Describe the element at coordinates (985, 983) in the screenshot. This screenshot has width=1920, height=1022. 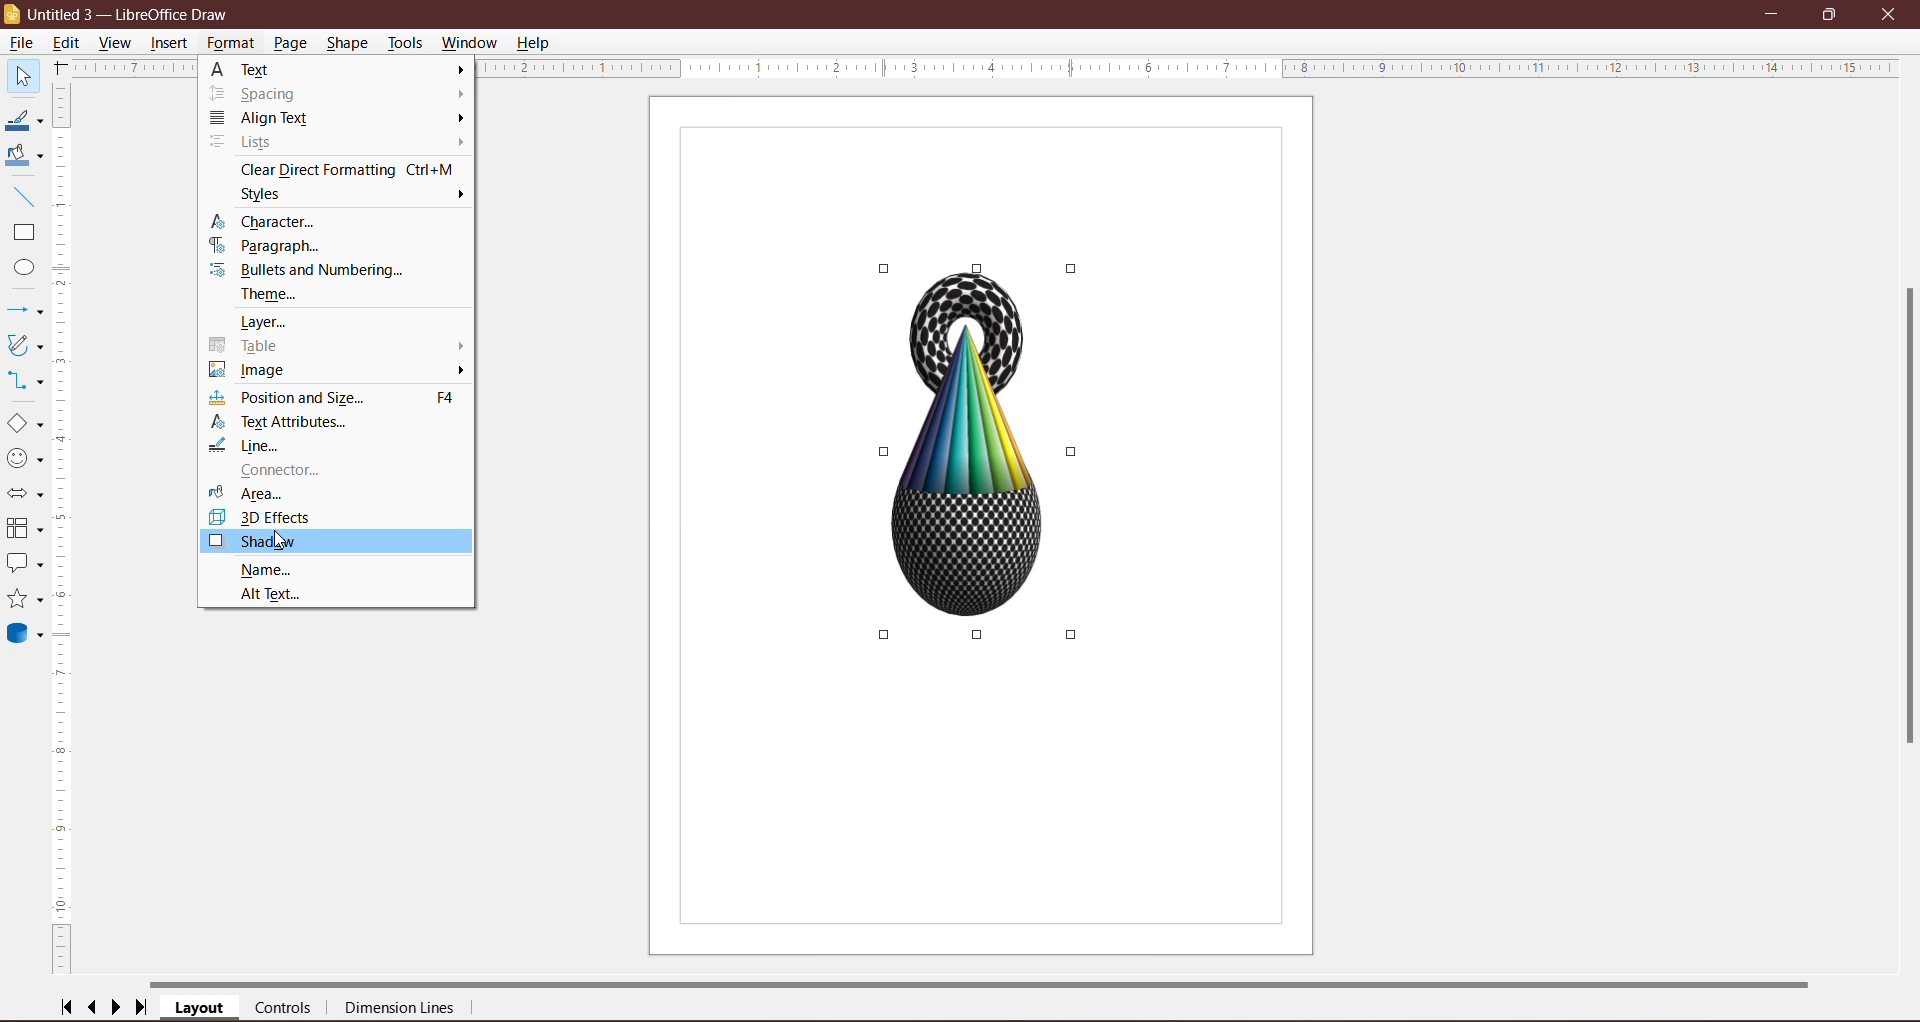
I see `Horizontal Scroll Bar` at that location.